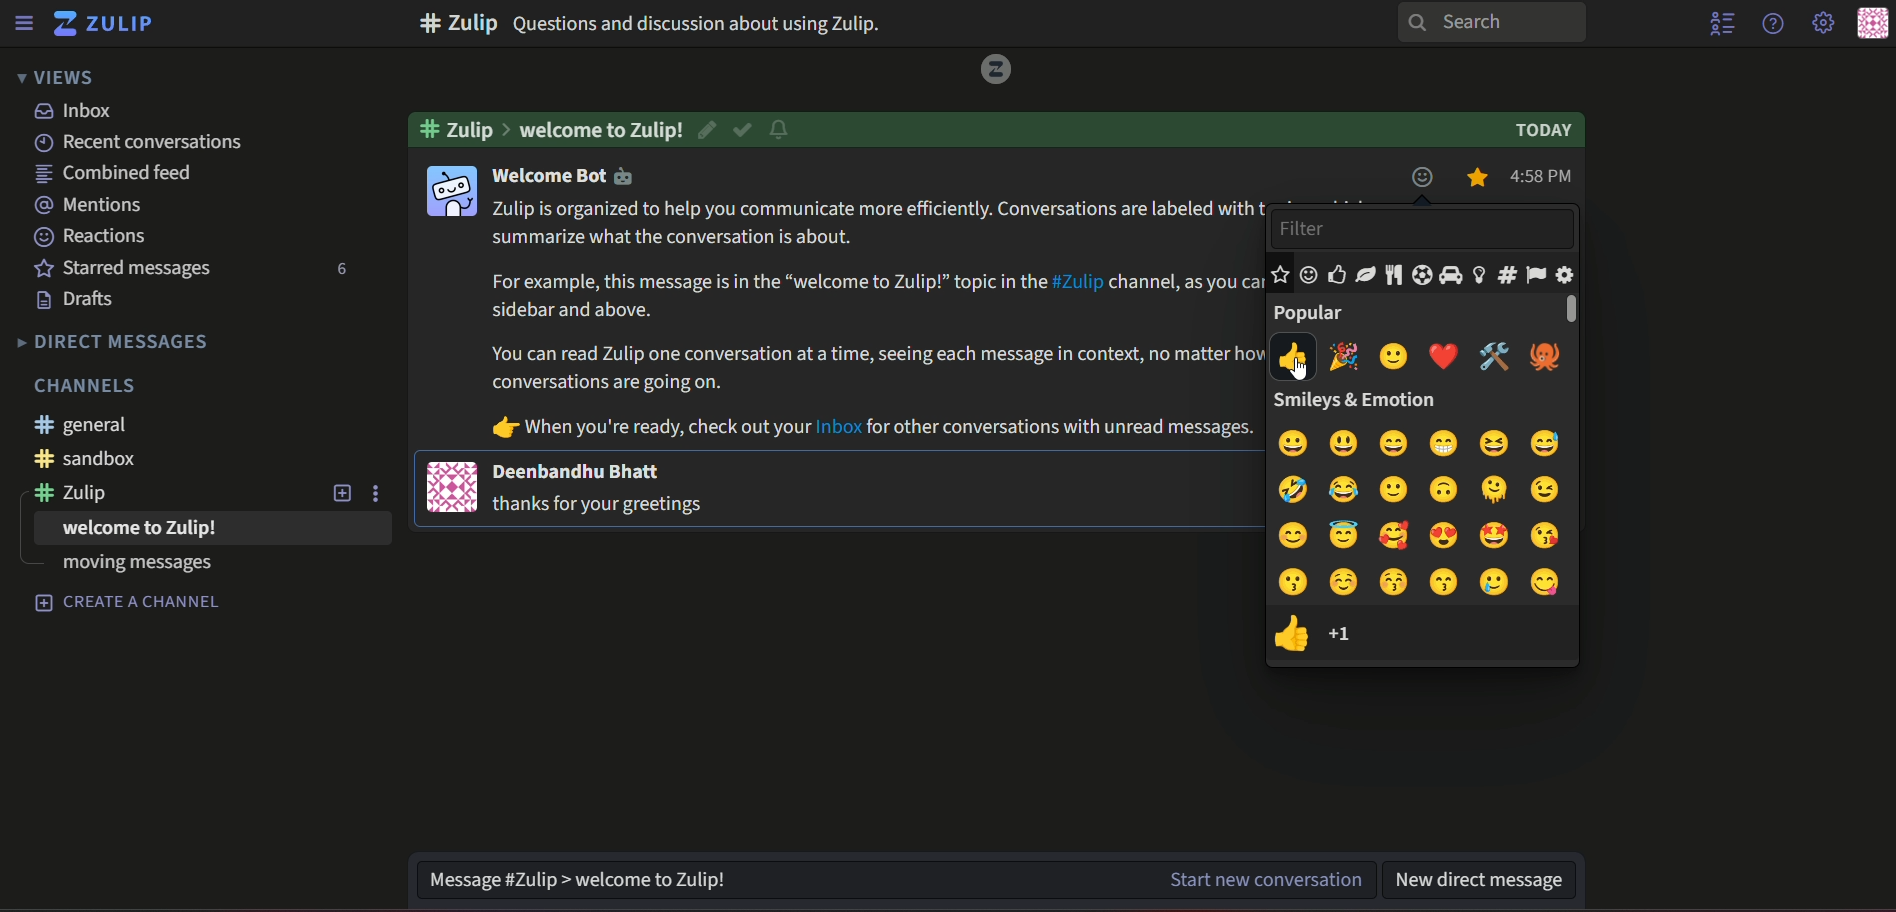  I want to click on Options, so click(382, 494).